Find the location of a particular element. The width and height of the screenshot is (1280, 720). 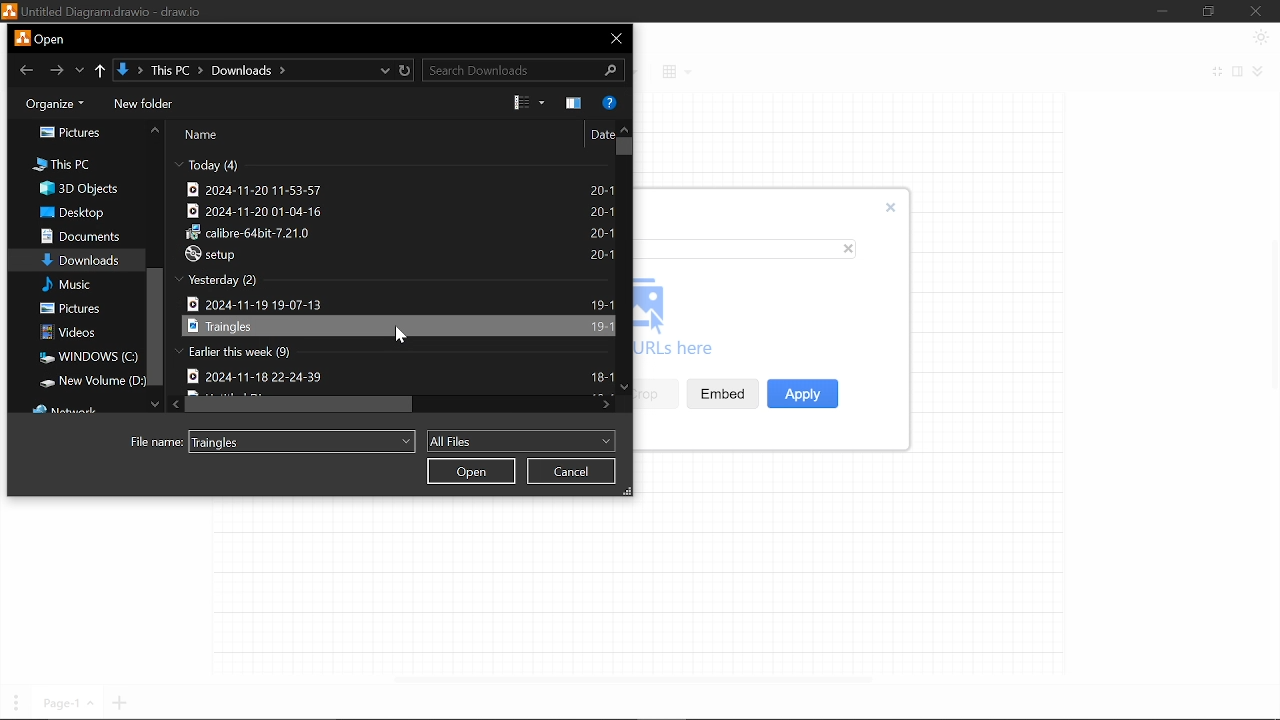

Open is located at coordinates (470, 471).